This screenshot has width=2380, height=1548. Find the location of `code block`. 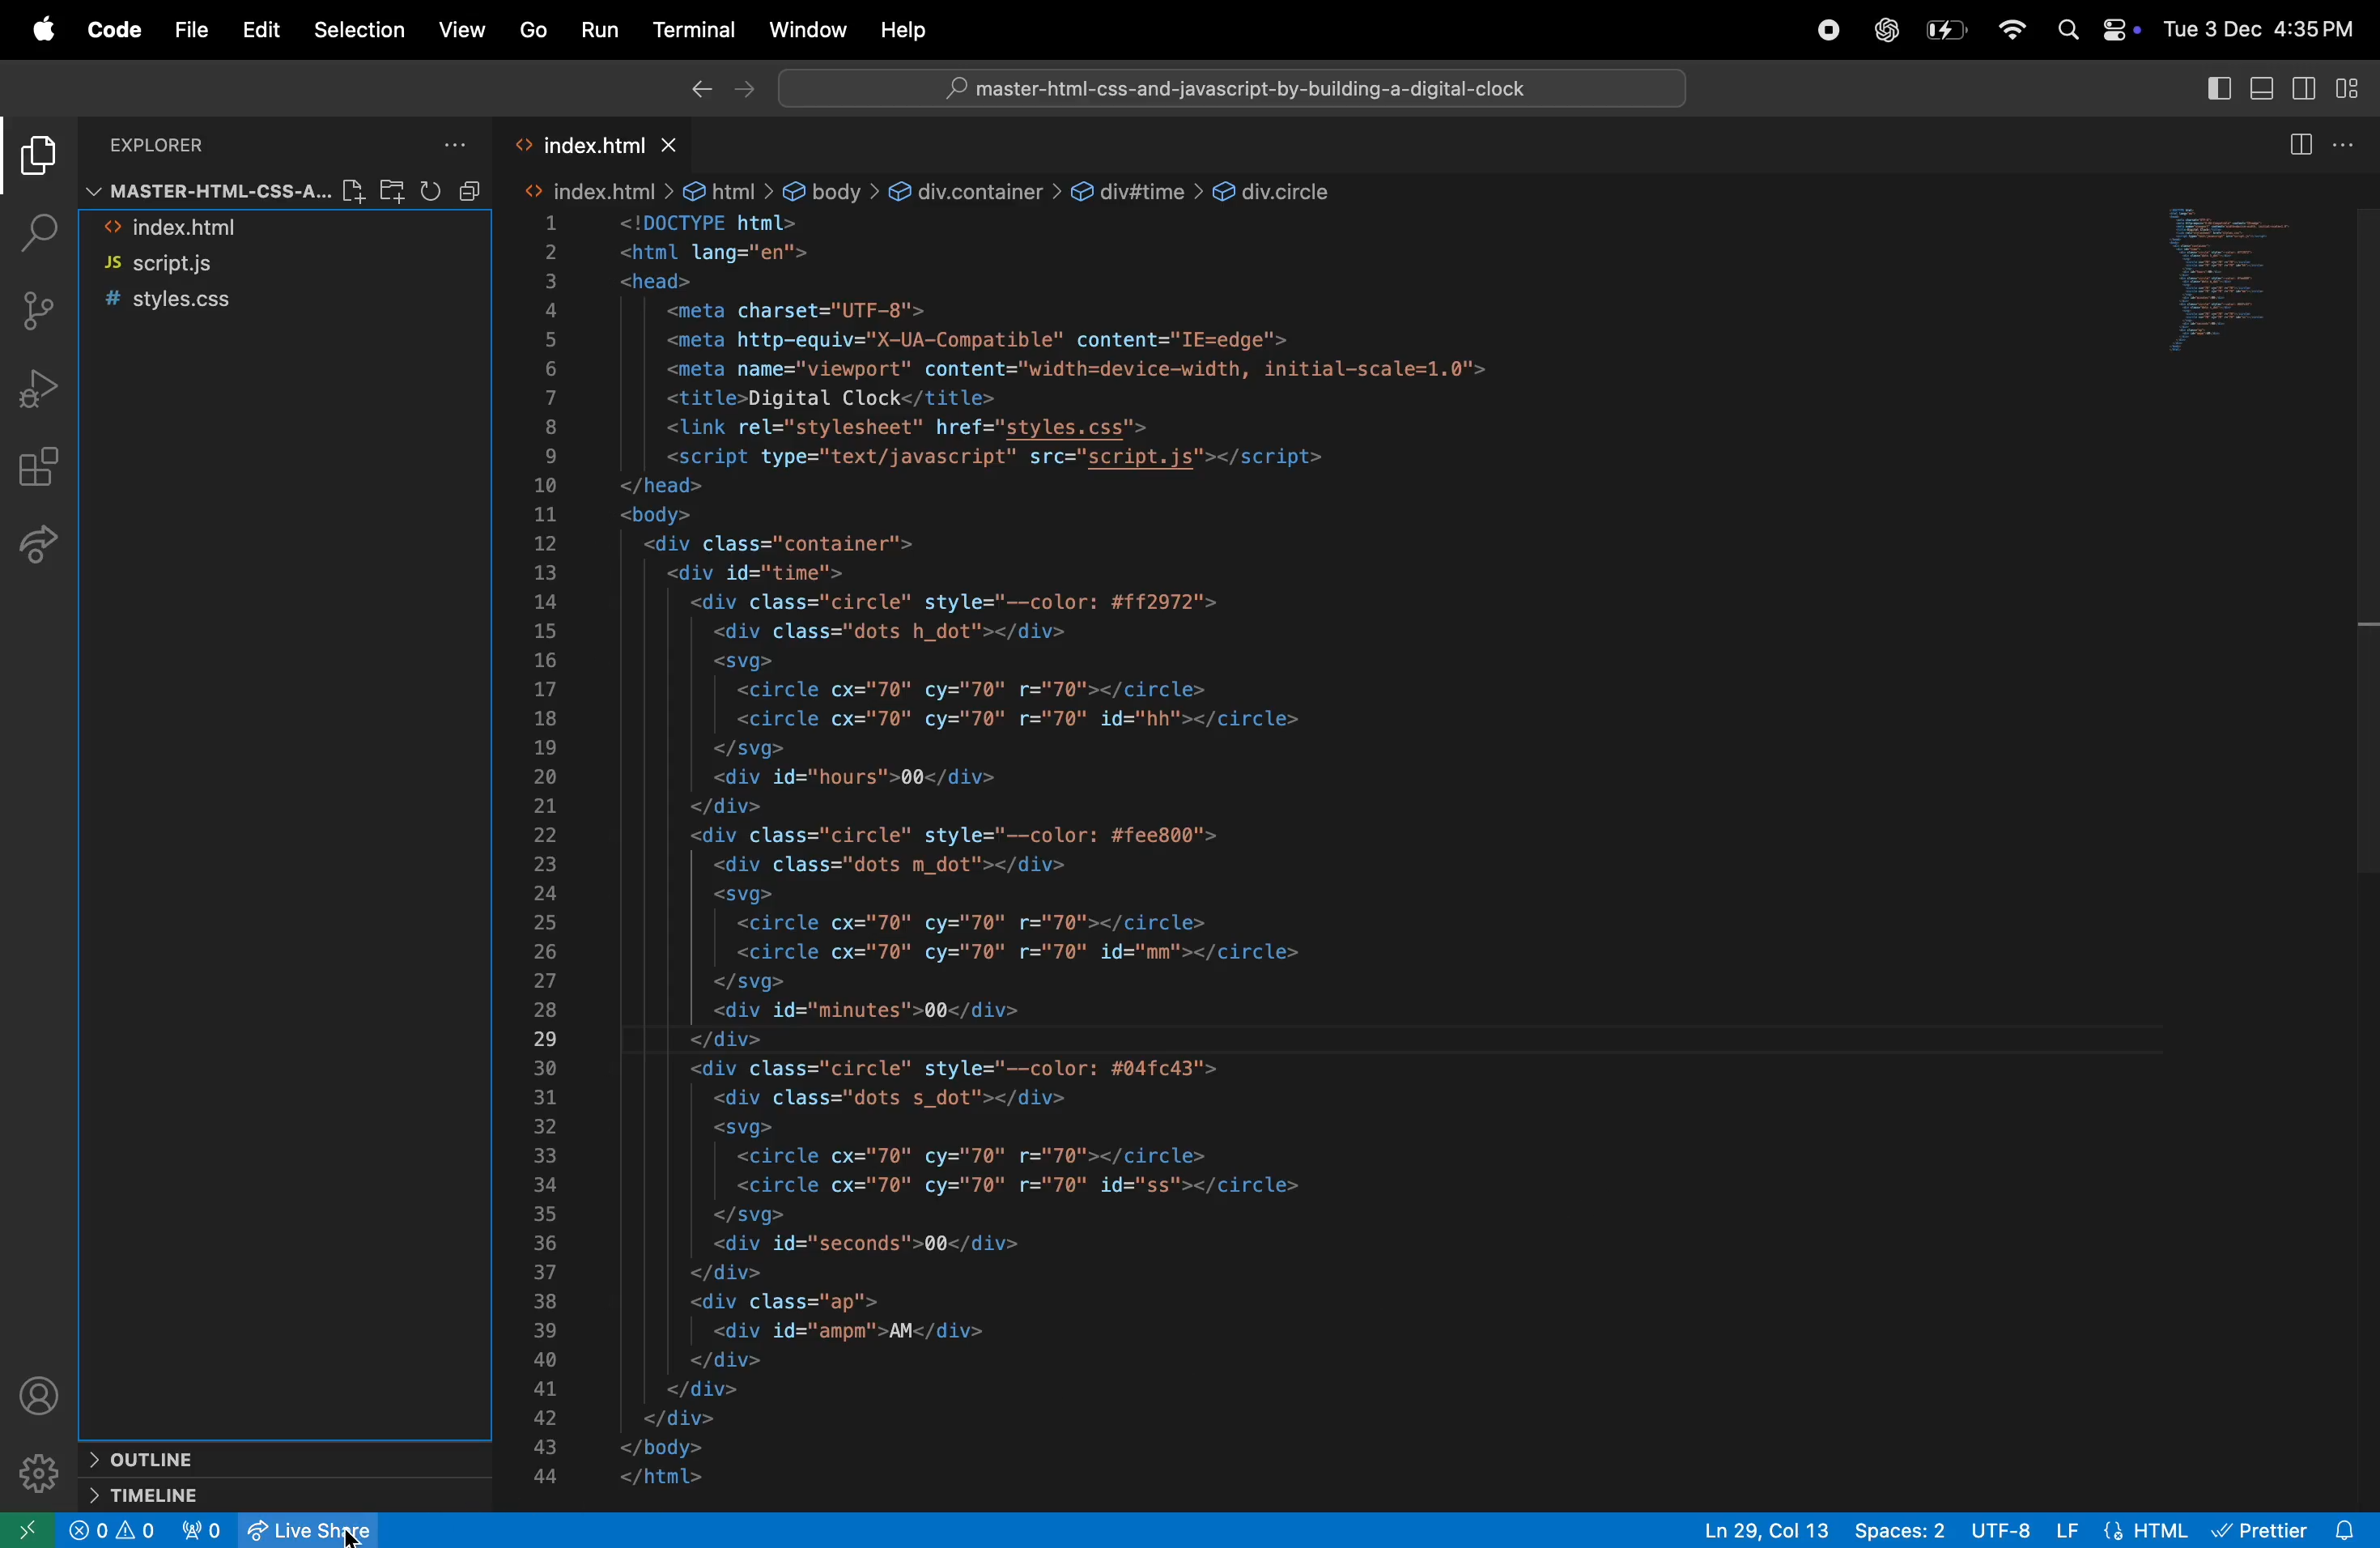

code block is located at coordinates (1202, 833).